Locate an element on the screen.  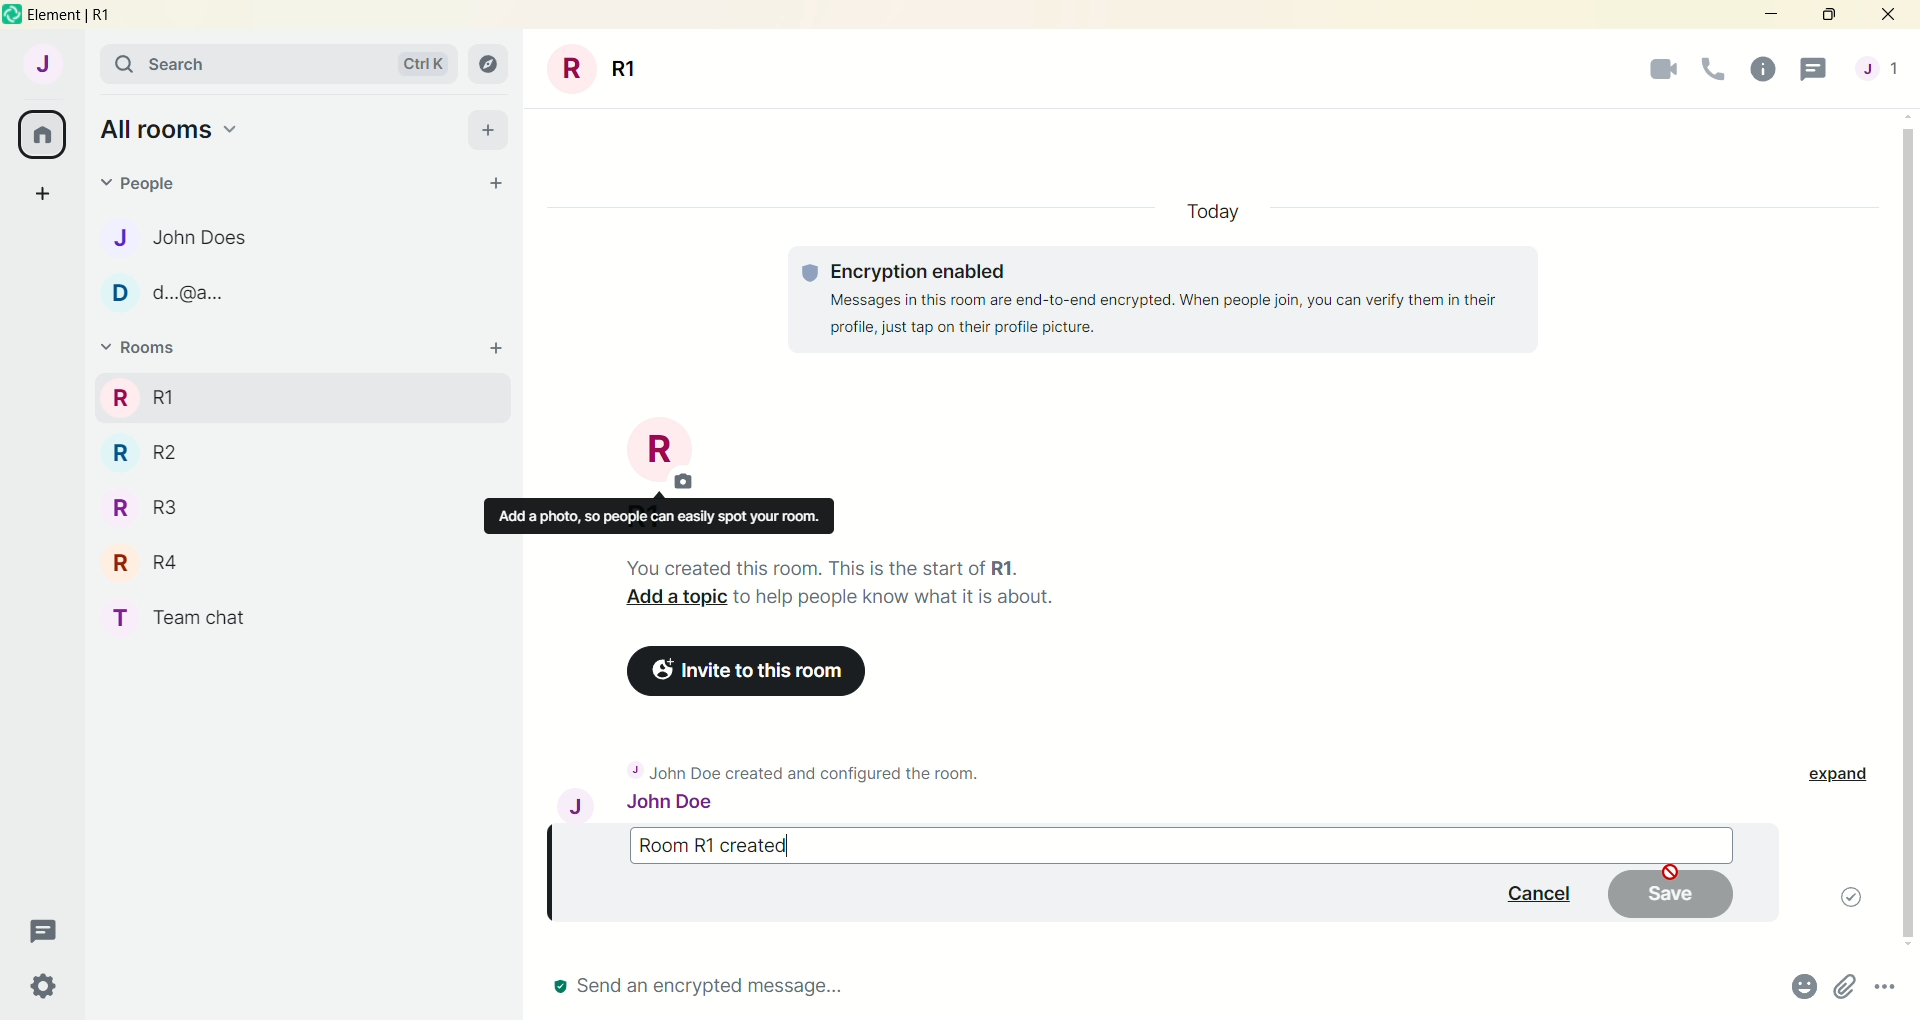
close is located at coordinates (1892, 15).